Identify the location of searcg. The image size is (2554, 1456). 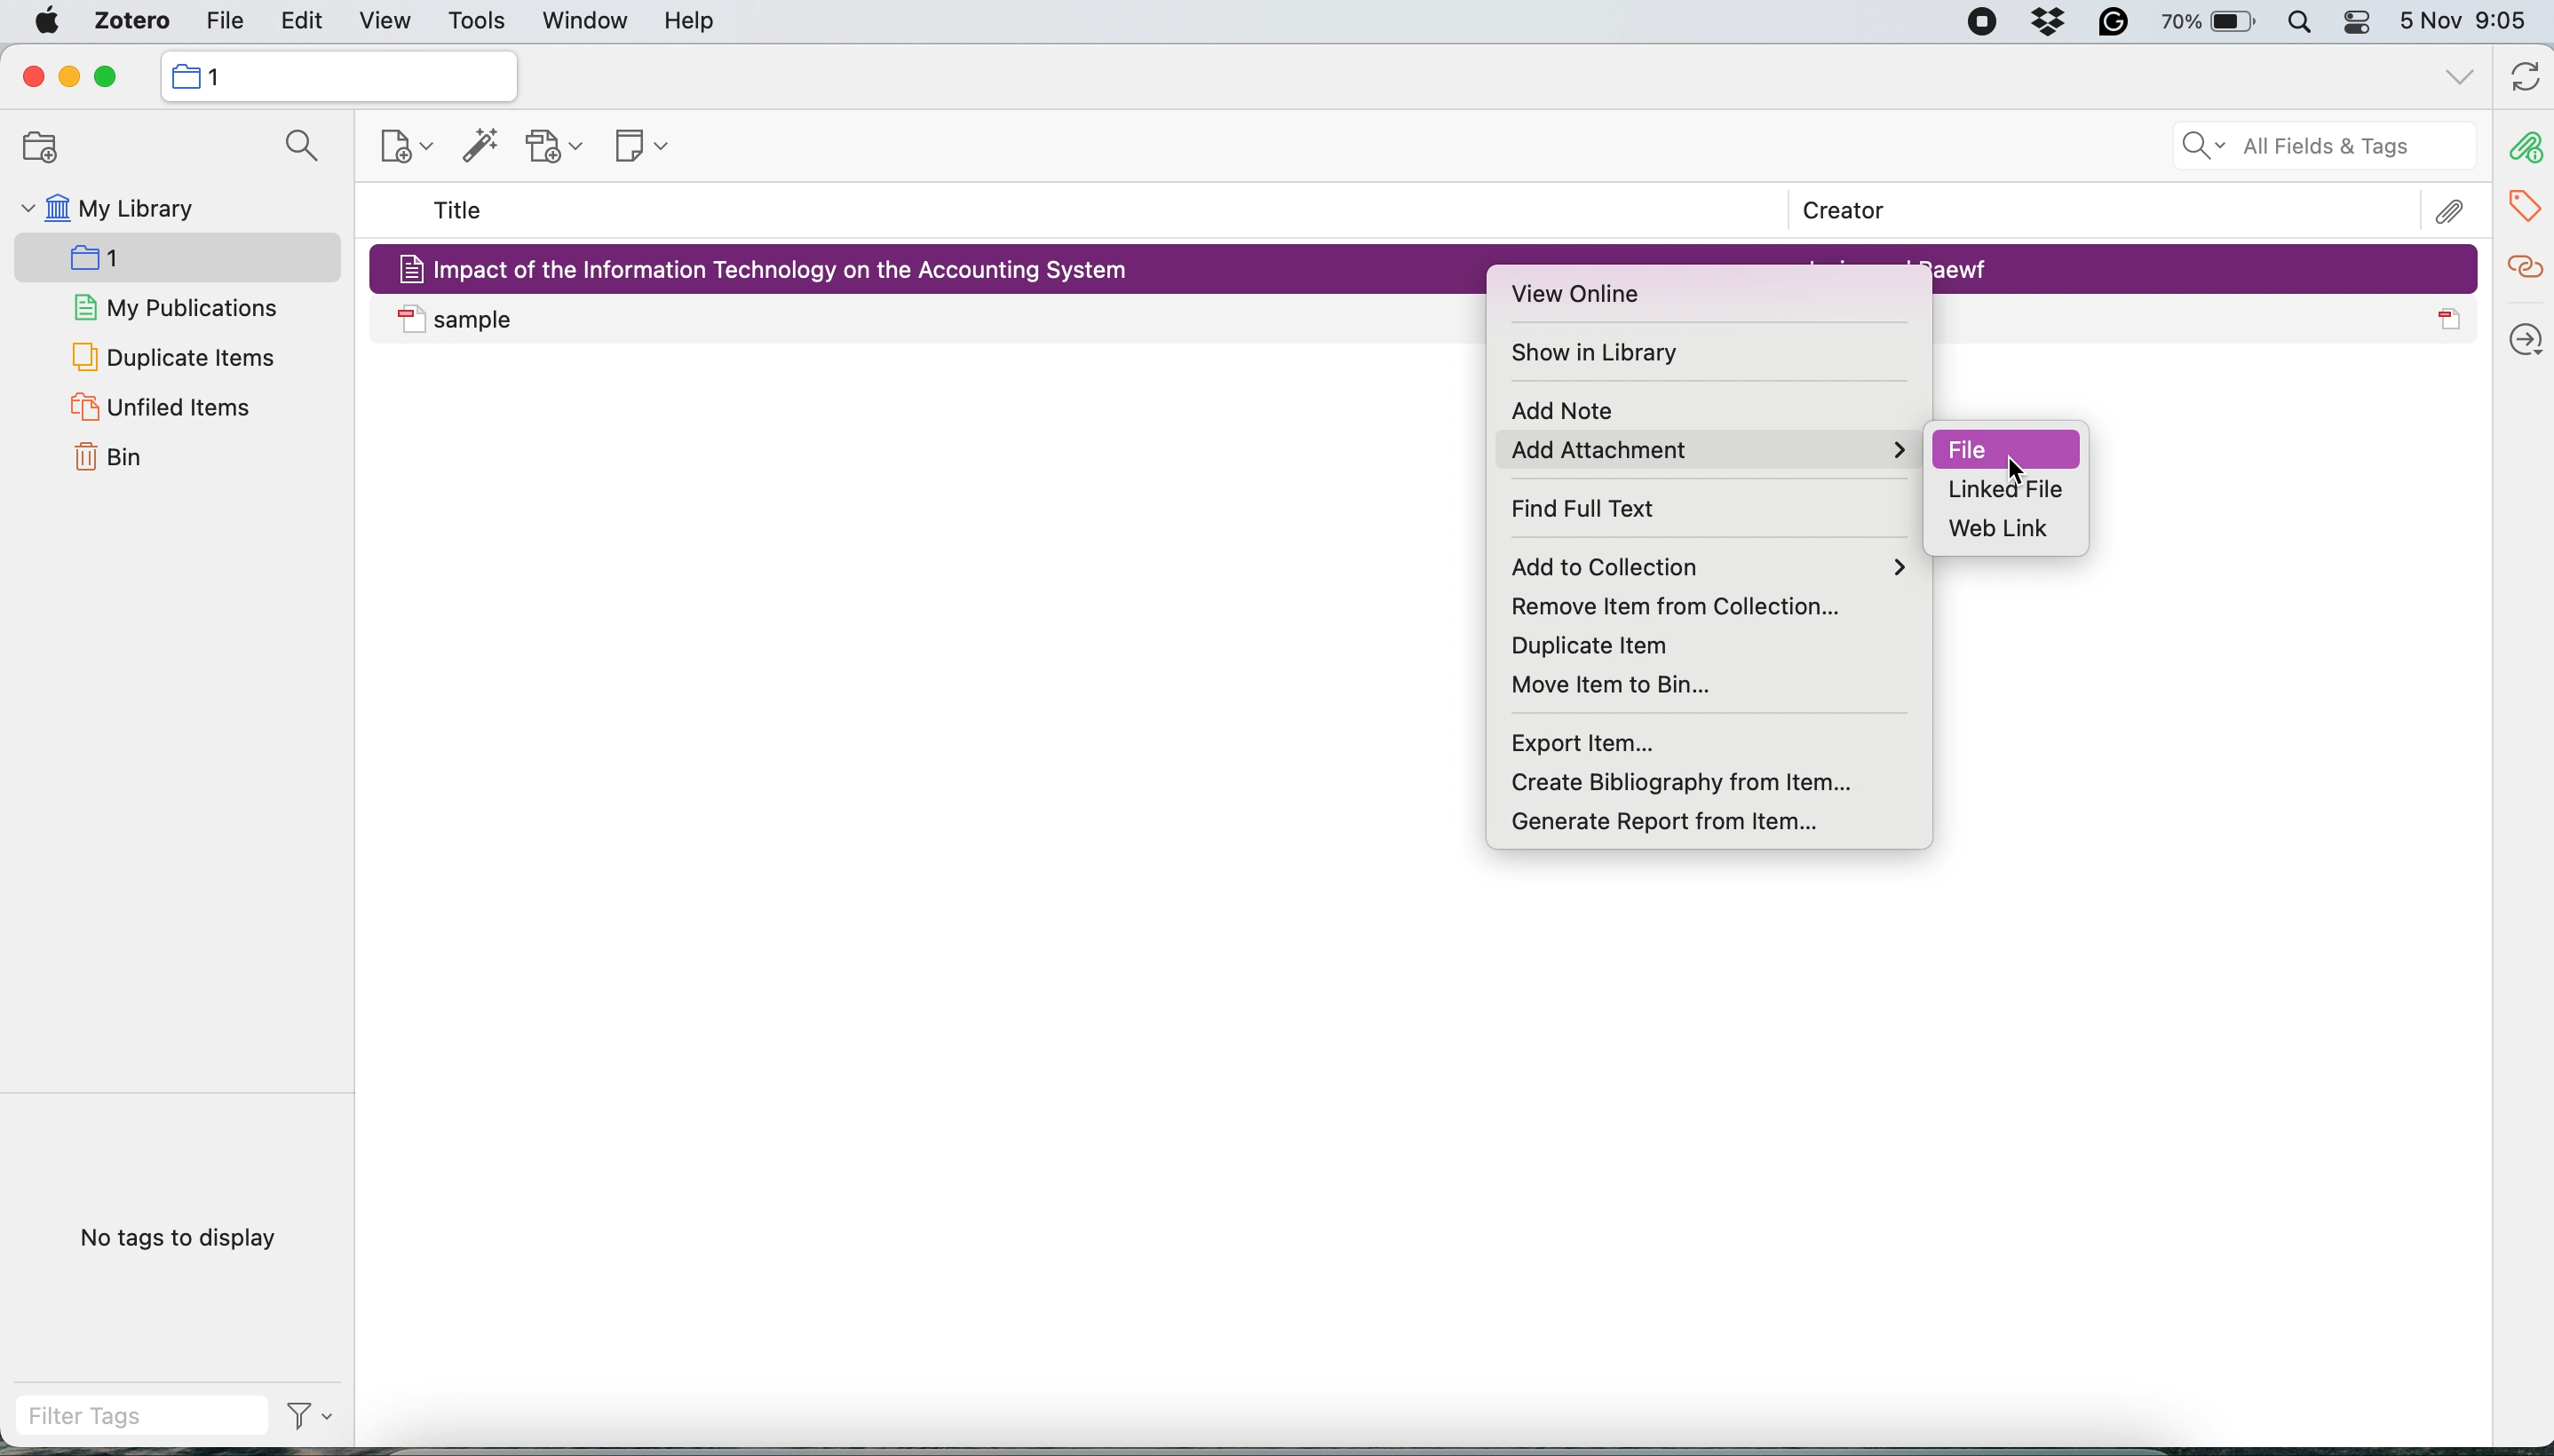
(294, 150).